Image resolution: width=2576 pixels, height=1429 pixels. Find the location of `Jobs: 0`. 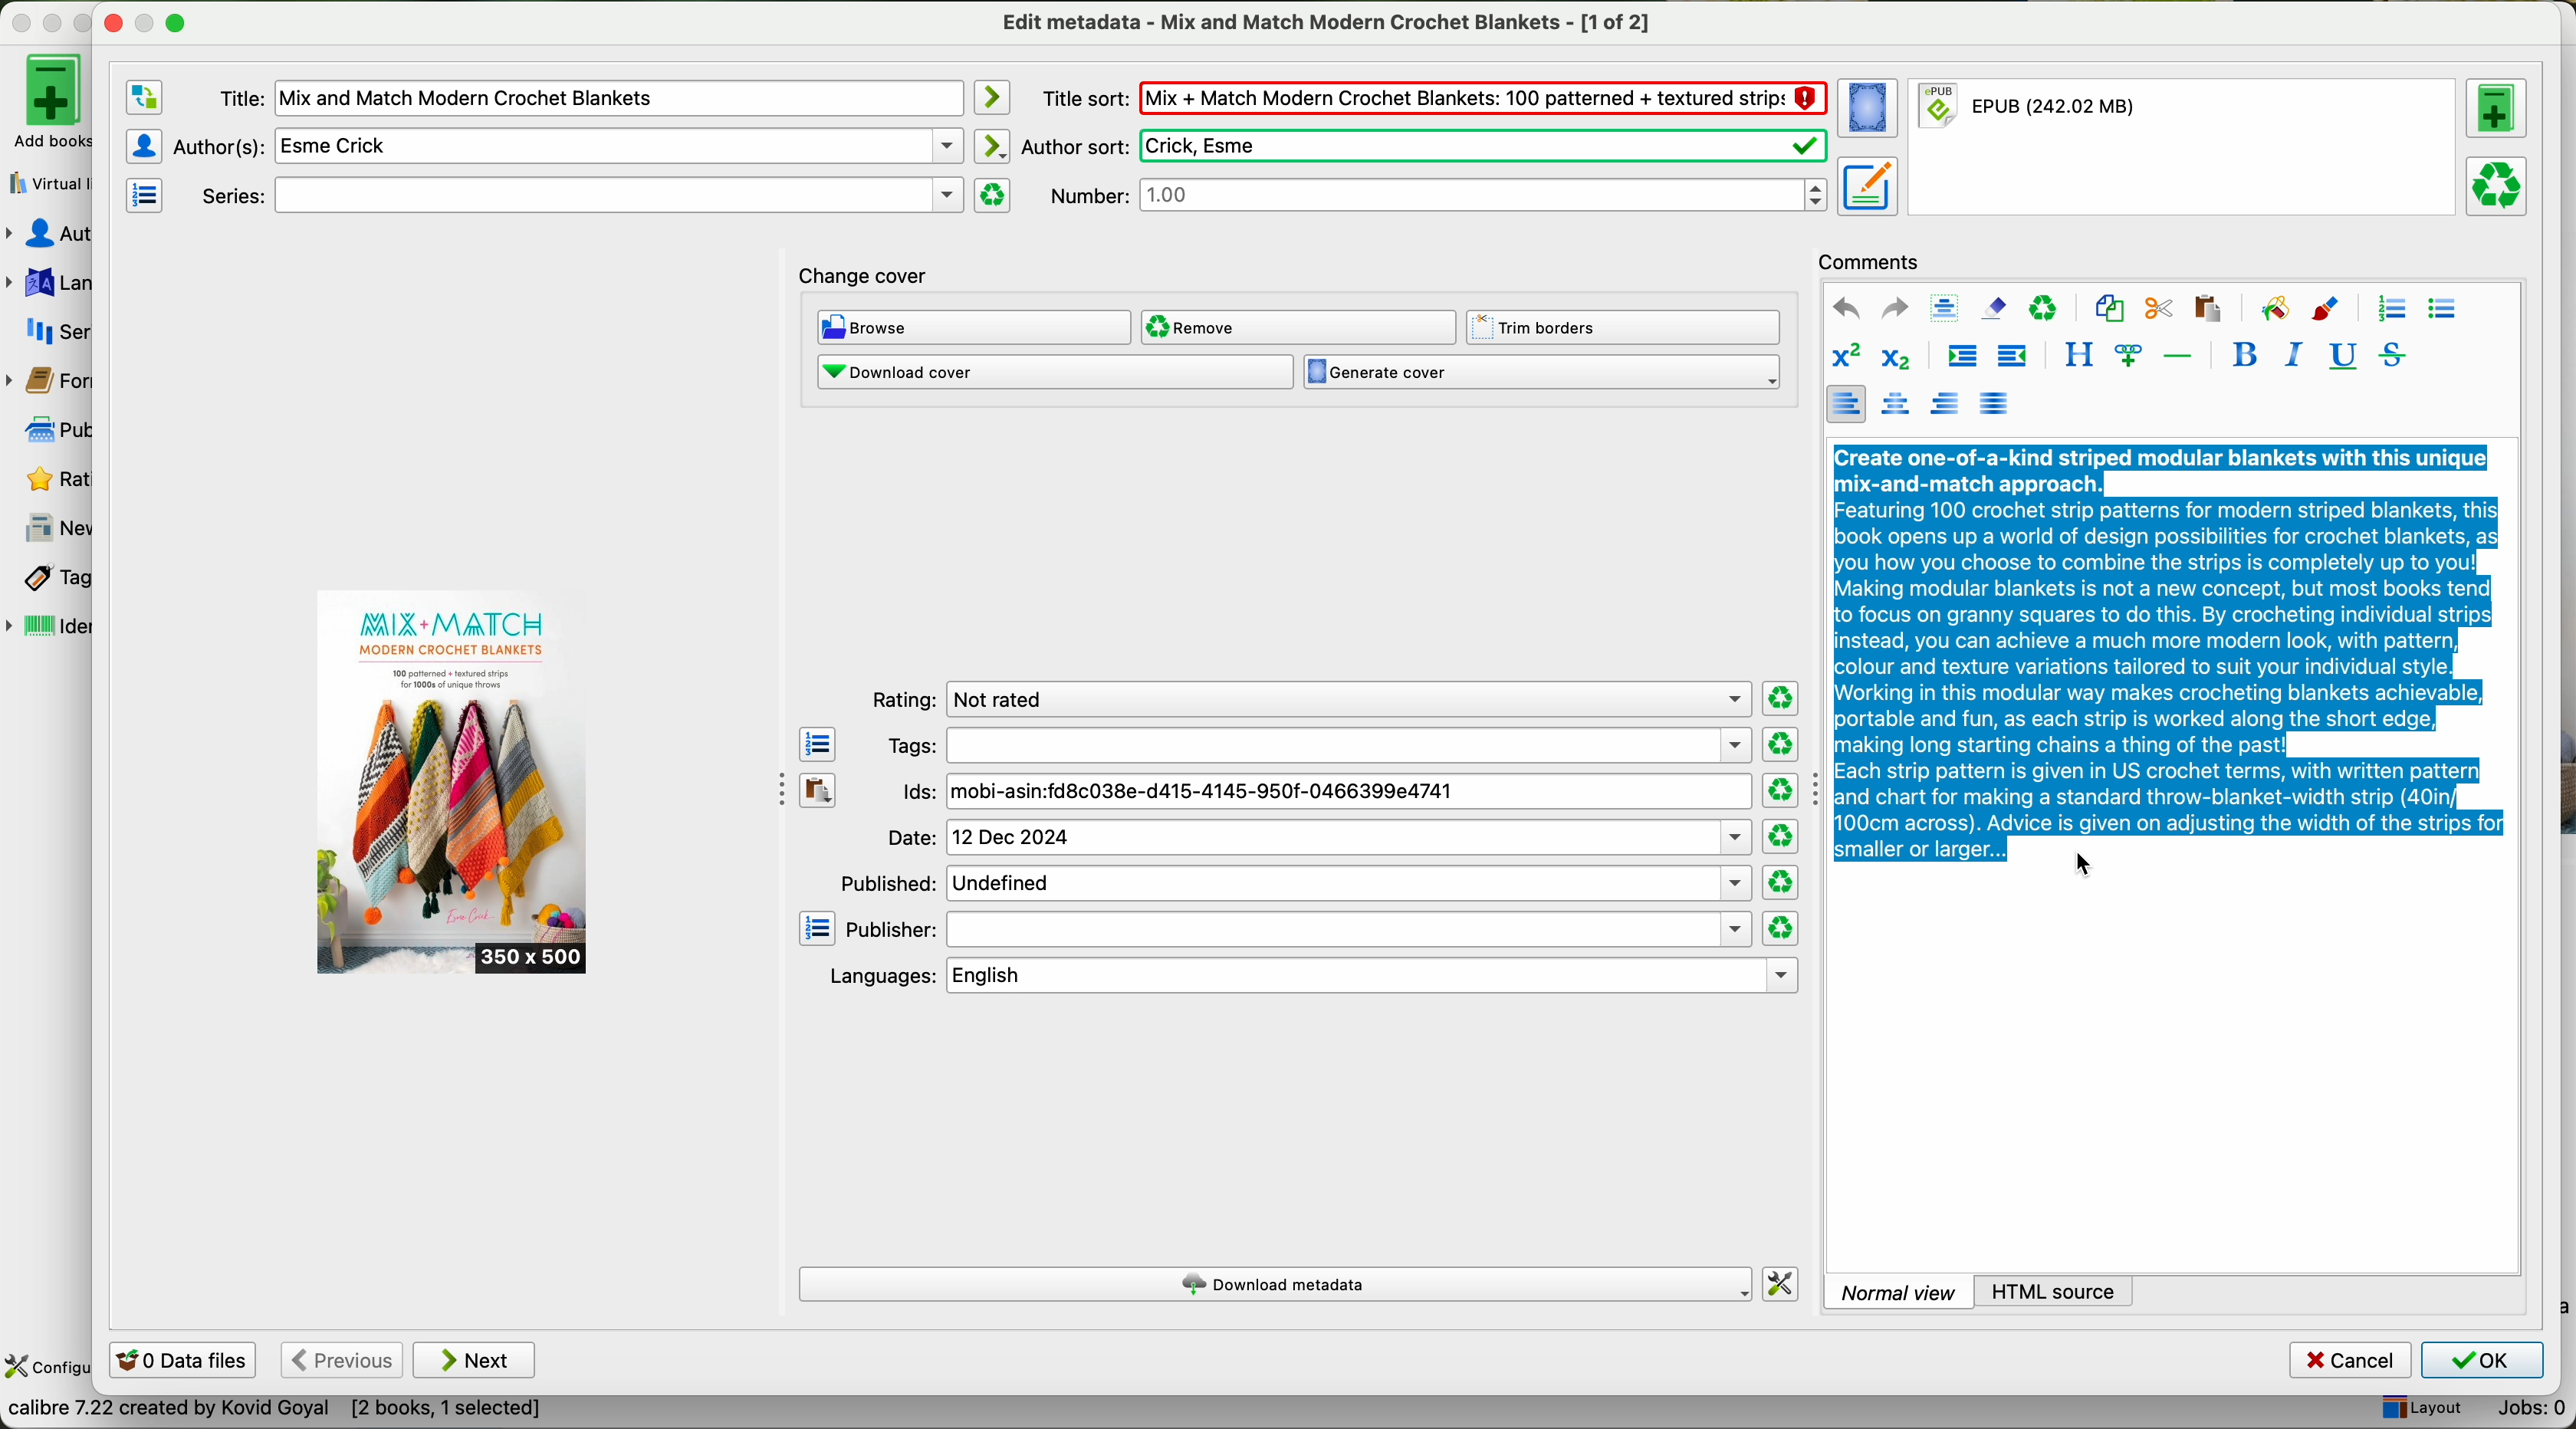

Jobs: 0 is located at coordinates (2523, 1412).